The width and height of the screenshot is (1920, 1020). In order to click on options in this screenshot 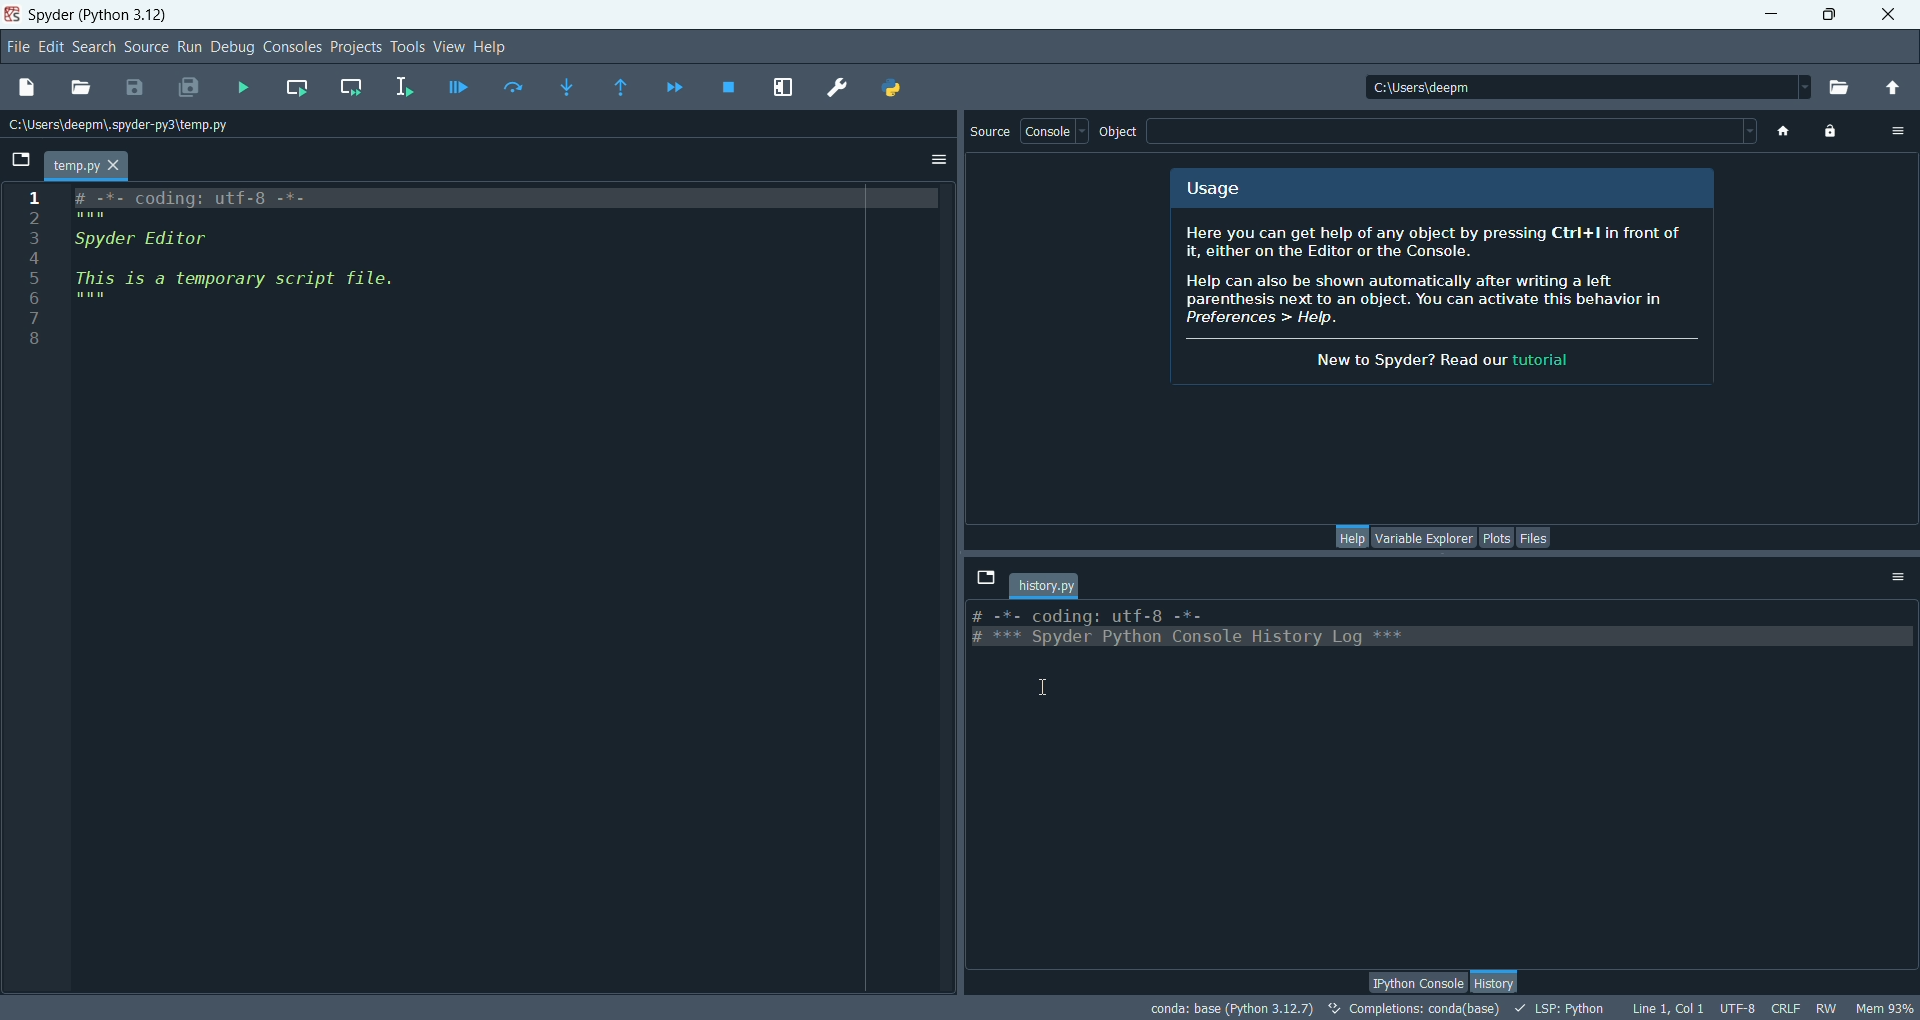, I will do `click(1902, 578)`.